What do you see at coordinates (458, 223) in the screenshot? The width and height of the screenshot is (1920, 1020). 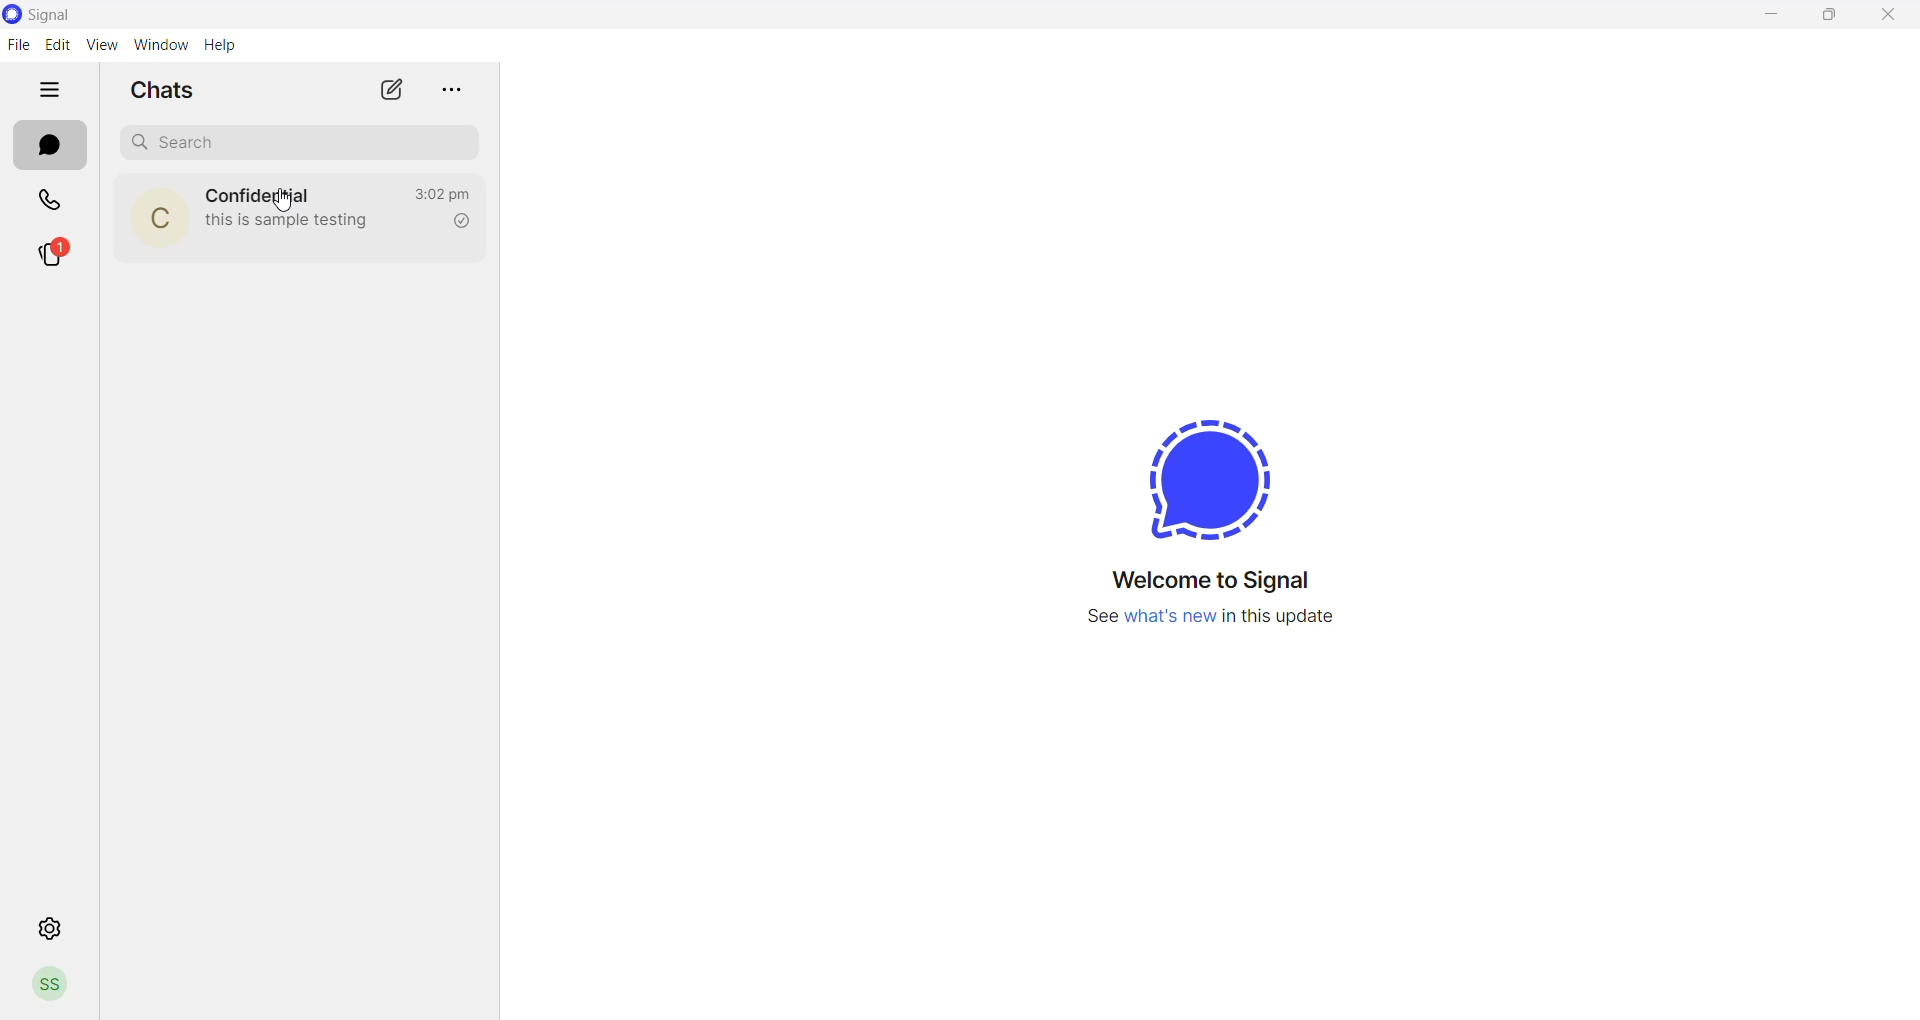 I see `read recipient ` at bounding box center [458, 223].